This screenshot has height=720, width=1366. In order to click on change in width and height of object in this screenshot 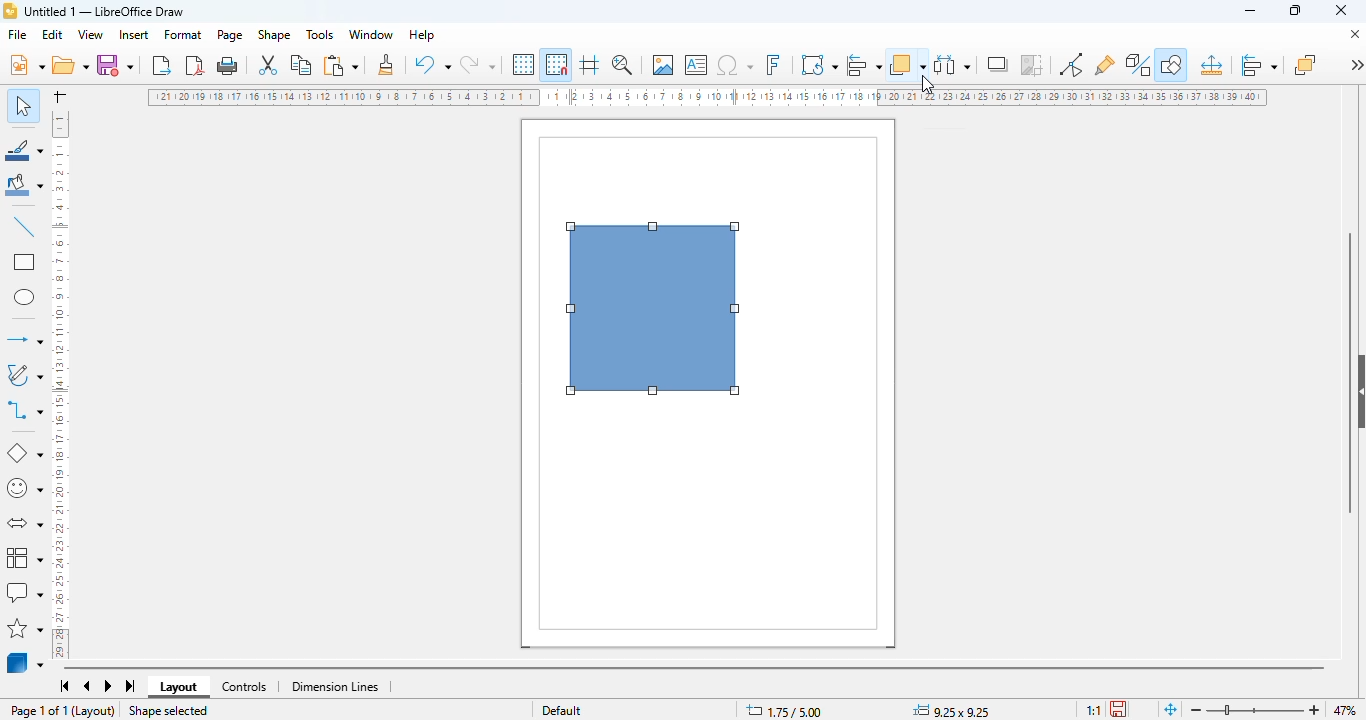, I will do `click(951, 710)`.